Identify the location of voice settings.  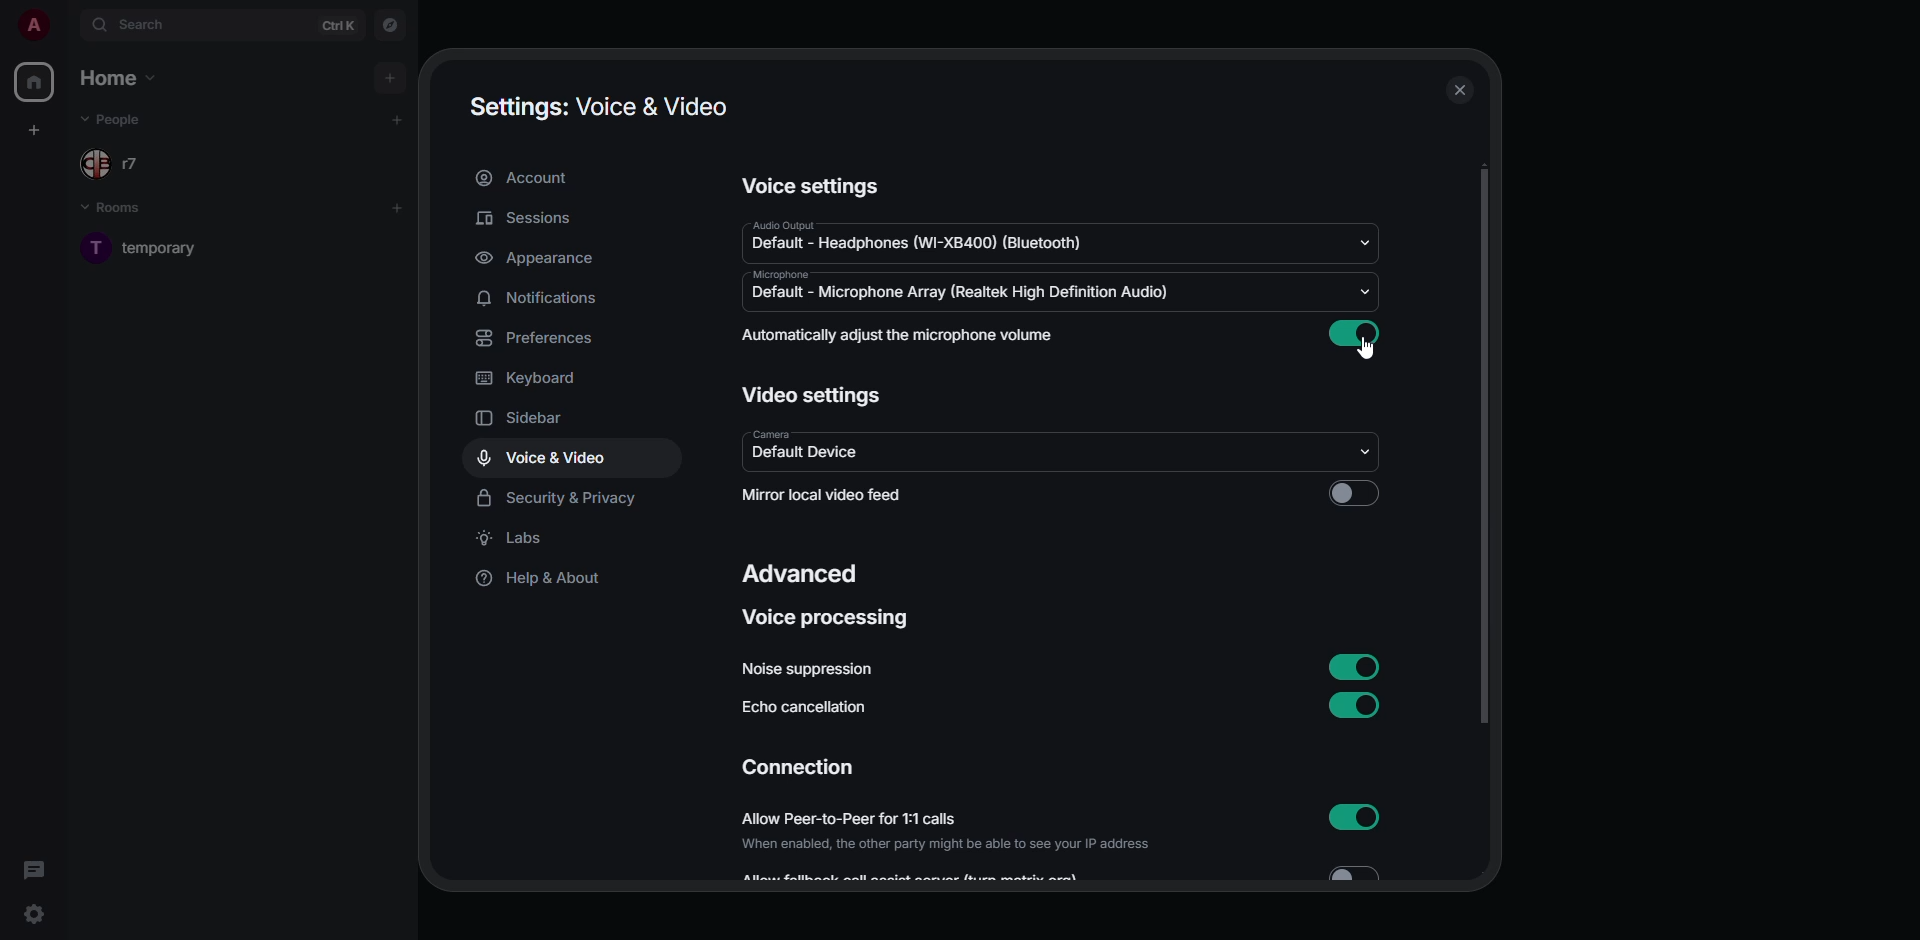
(814, 185).